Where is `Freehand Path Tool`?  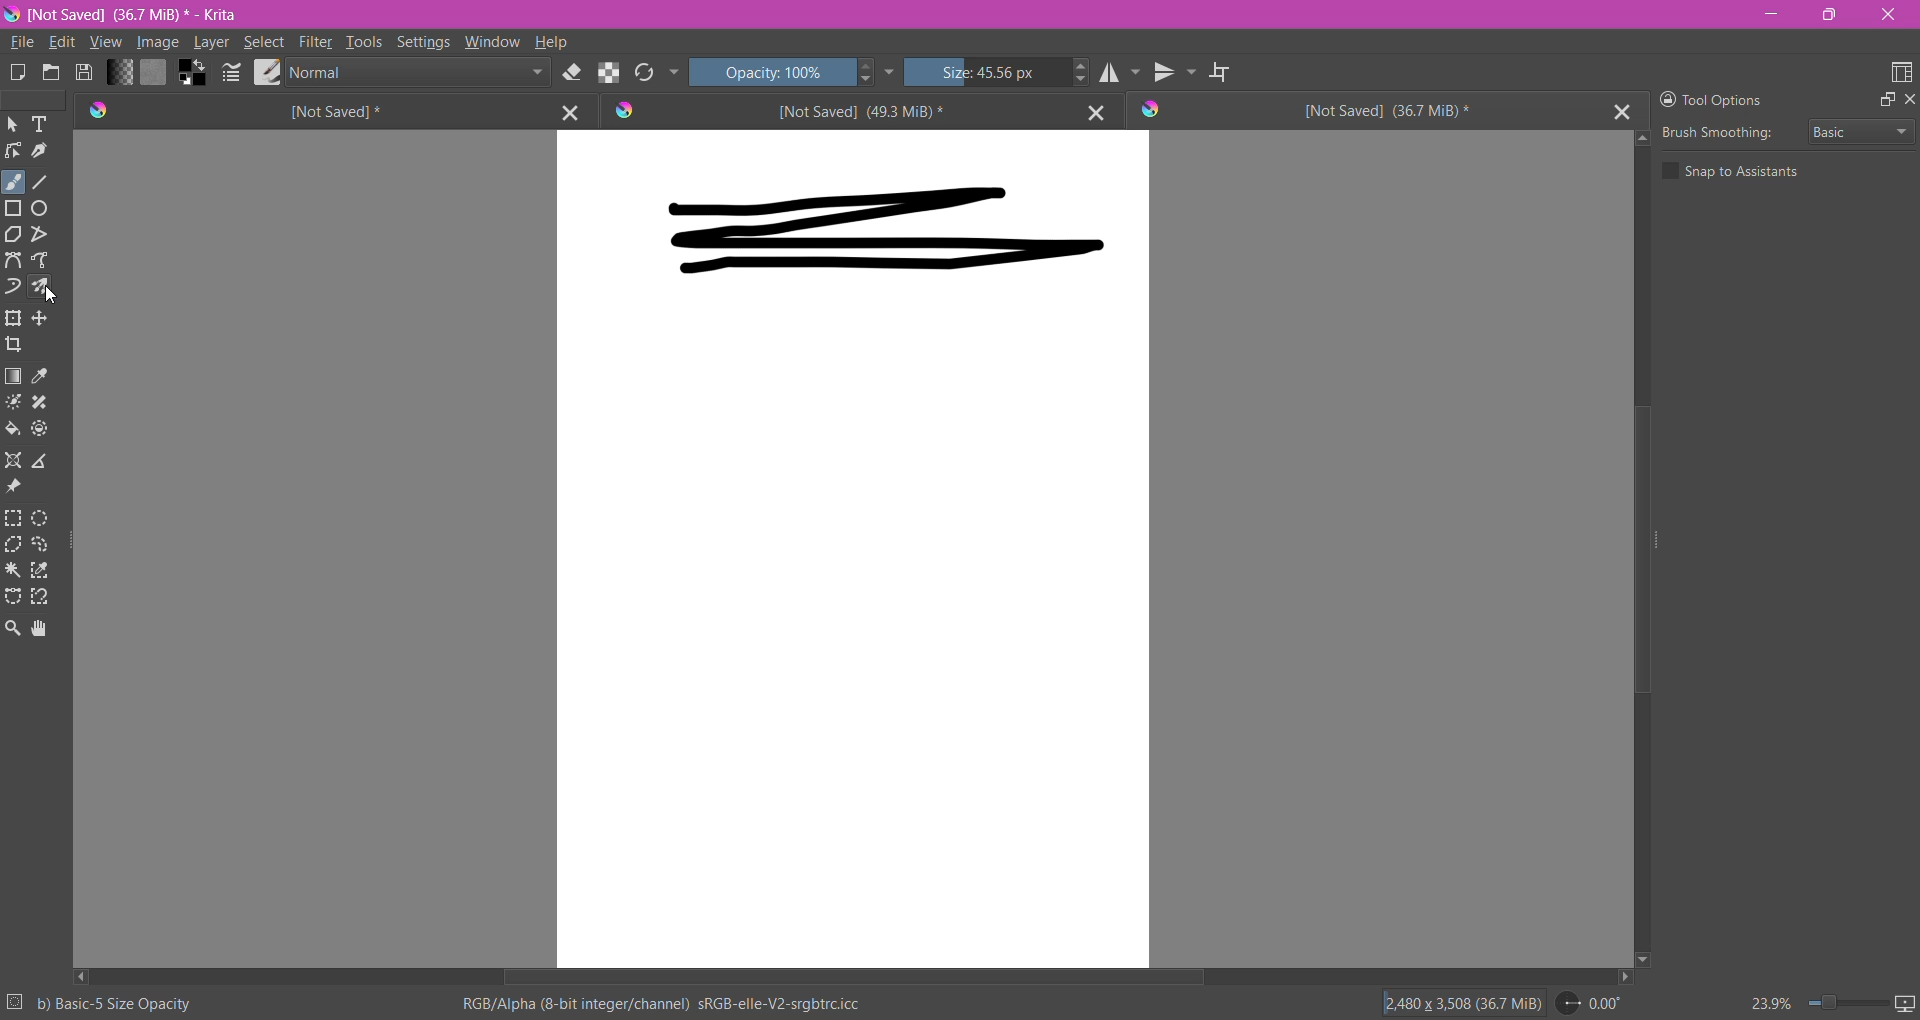
Freehand Path Tool is located at coordinates (42, 259).